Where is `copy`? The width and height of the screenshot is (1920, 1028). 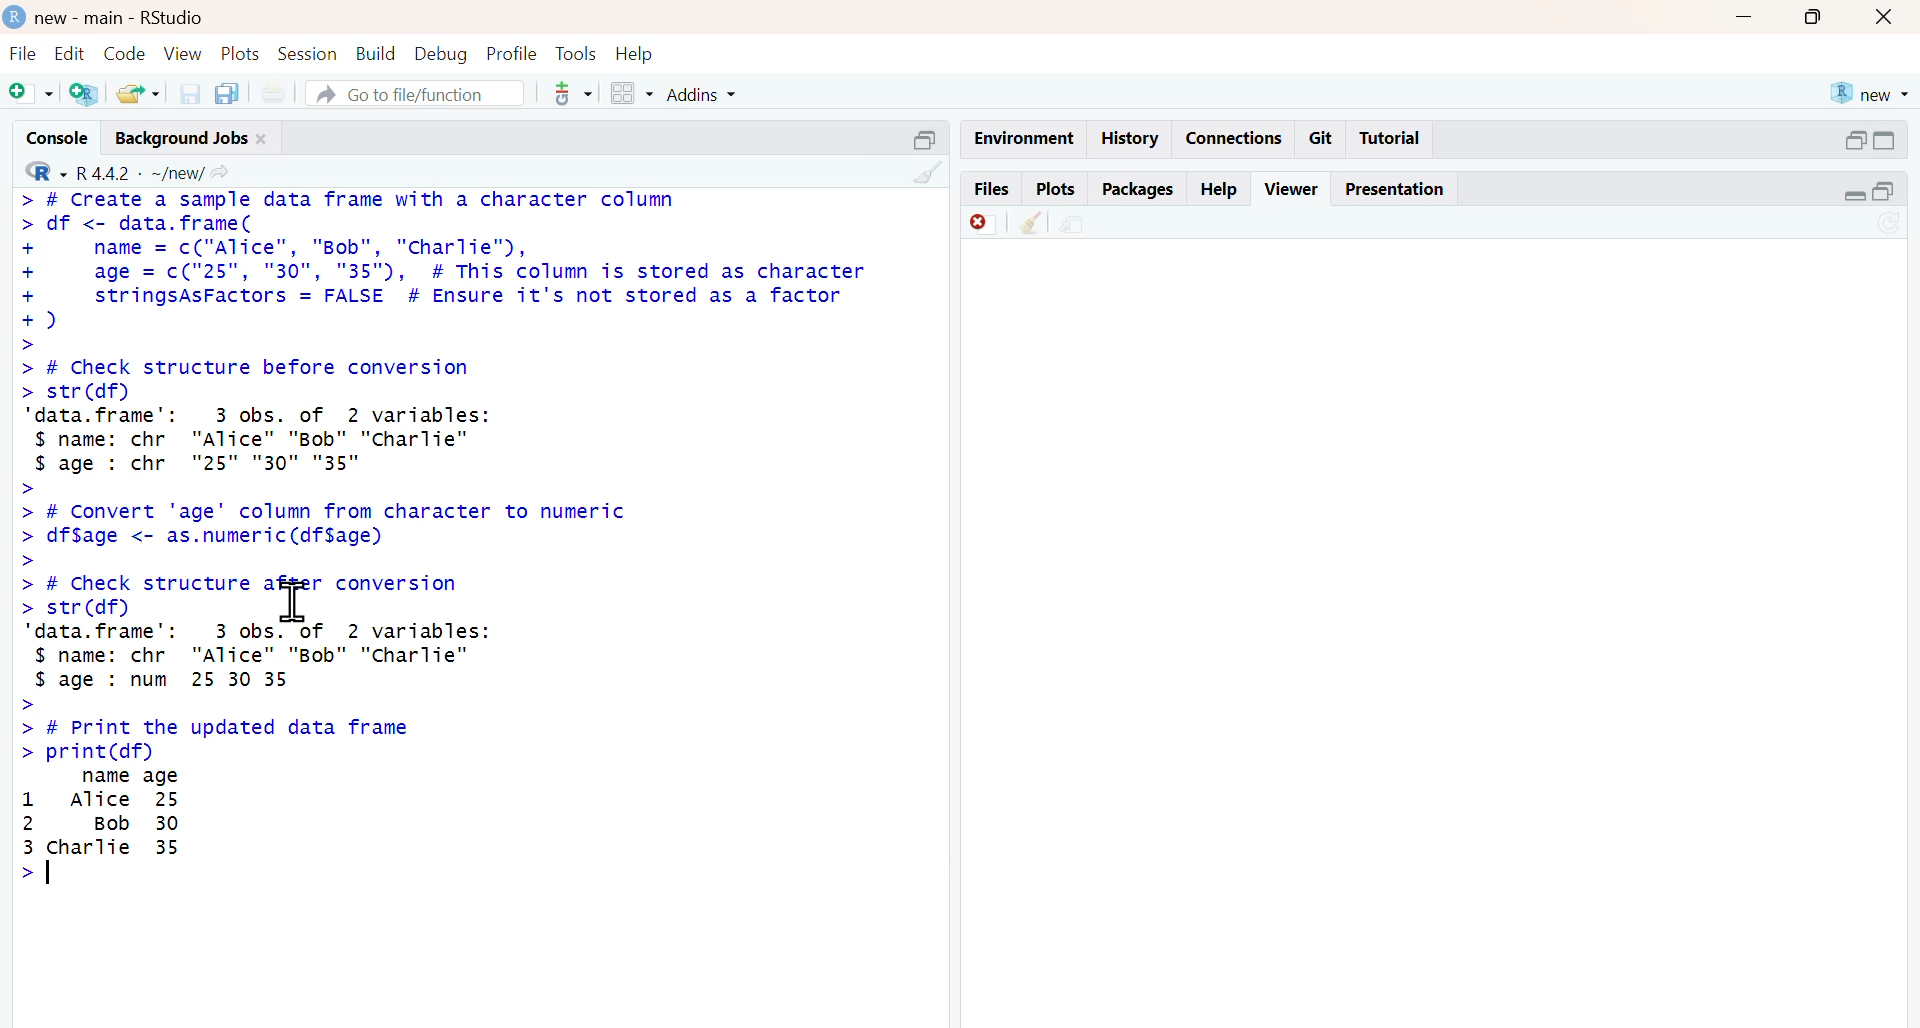 copy is located at coordinates (226, 94).